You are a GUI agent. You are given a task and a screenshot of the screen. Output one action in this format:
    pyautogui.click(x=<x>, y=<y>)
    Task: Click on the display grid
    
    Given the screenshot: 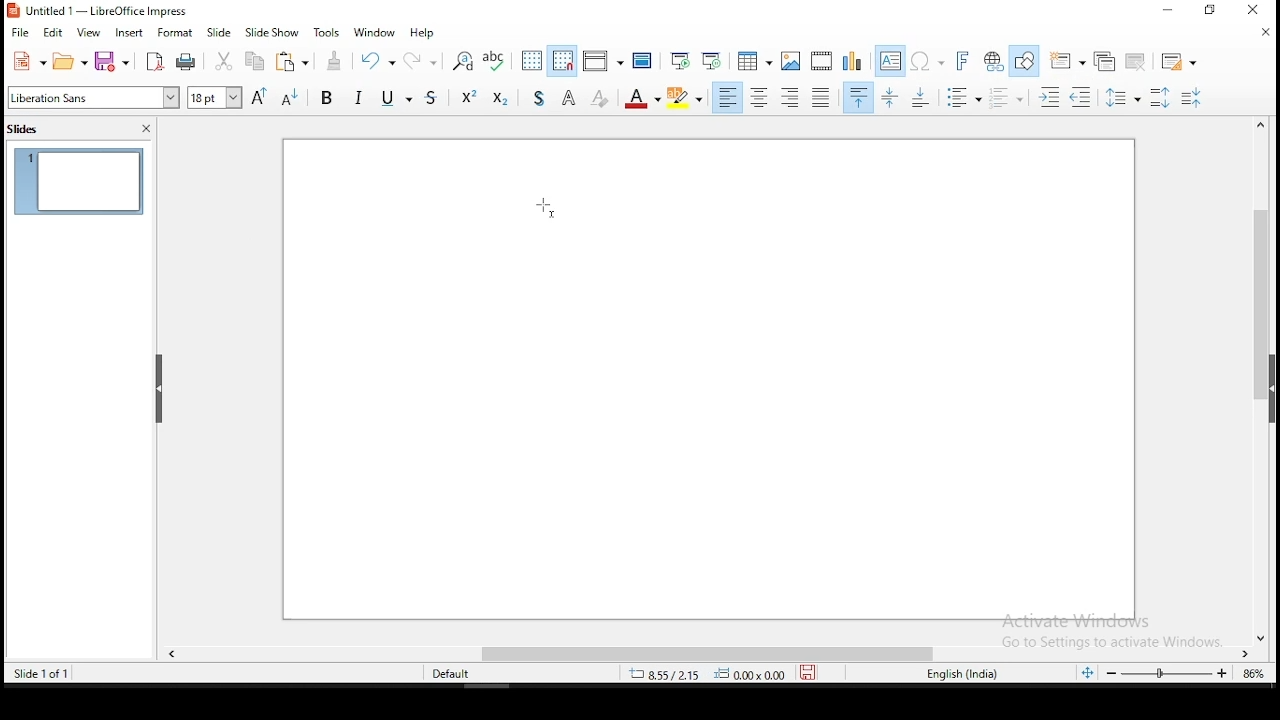 What is the action you would take?
    pyautogui.click(x=528, y=60)
    